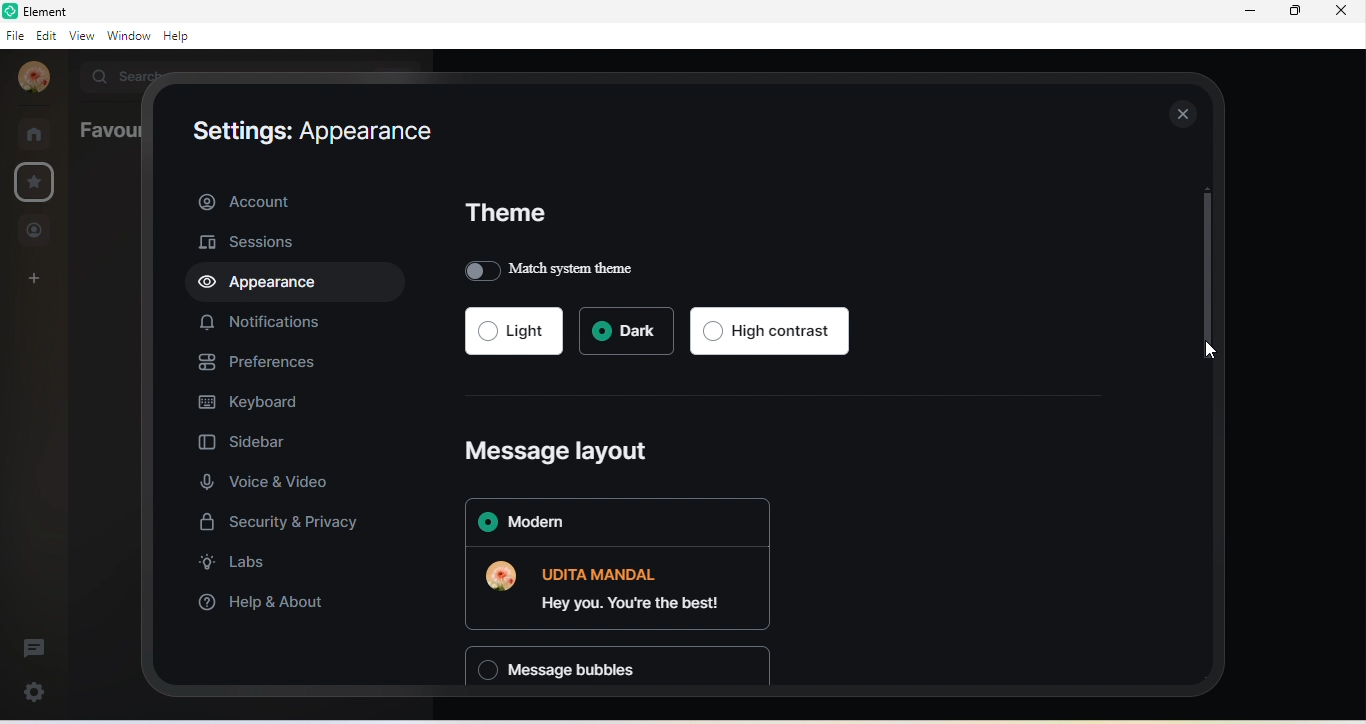  What do you see at coordinates (277, 523) in the screenshot?
I see `security and privacy` at bounding box center [277, 523].